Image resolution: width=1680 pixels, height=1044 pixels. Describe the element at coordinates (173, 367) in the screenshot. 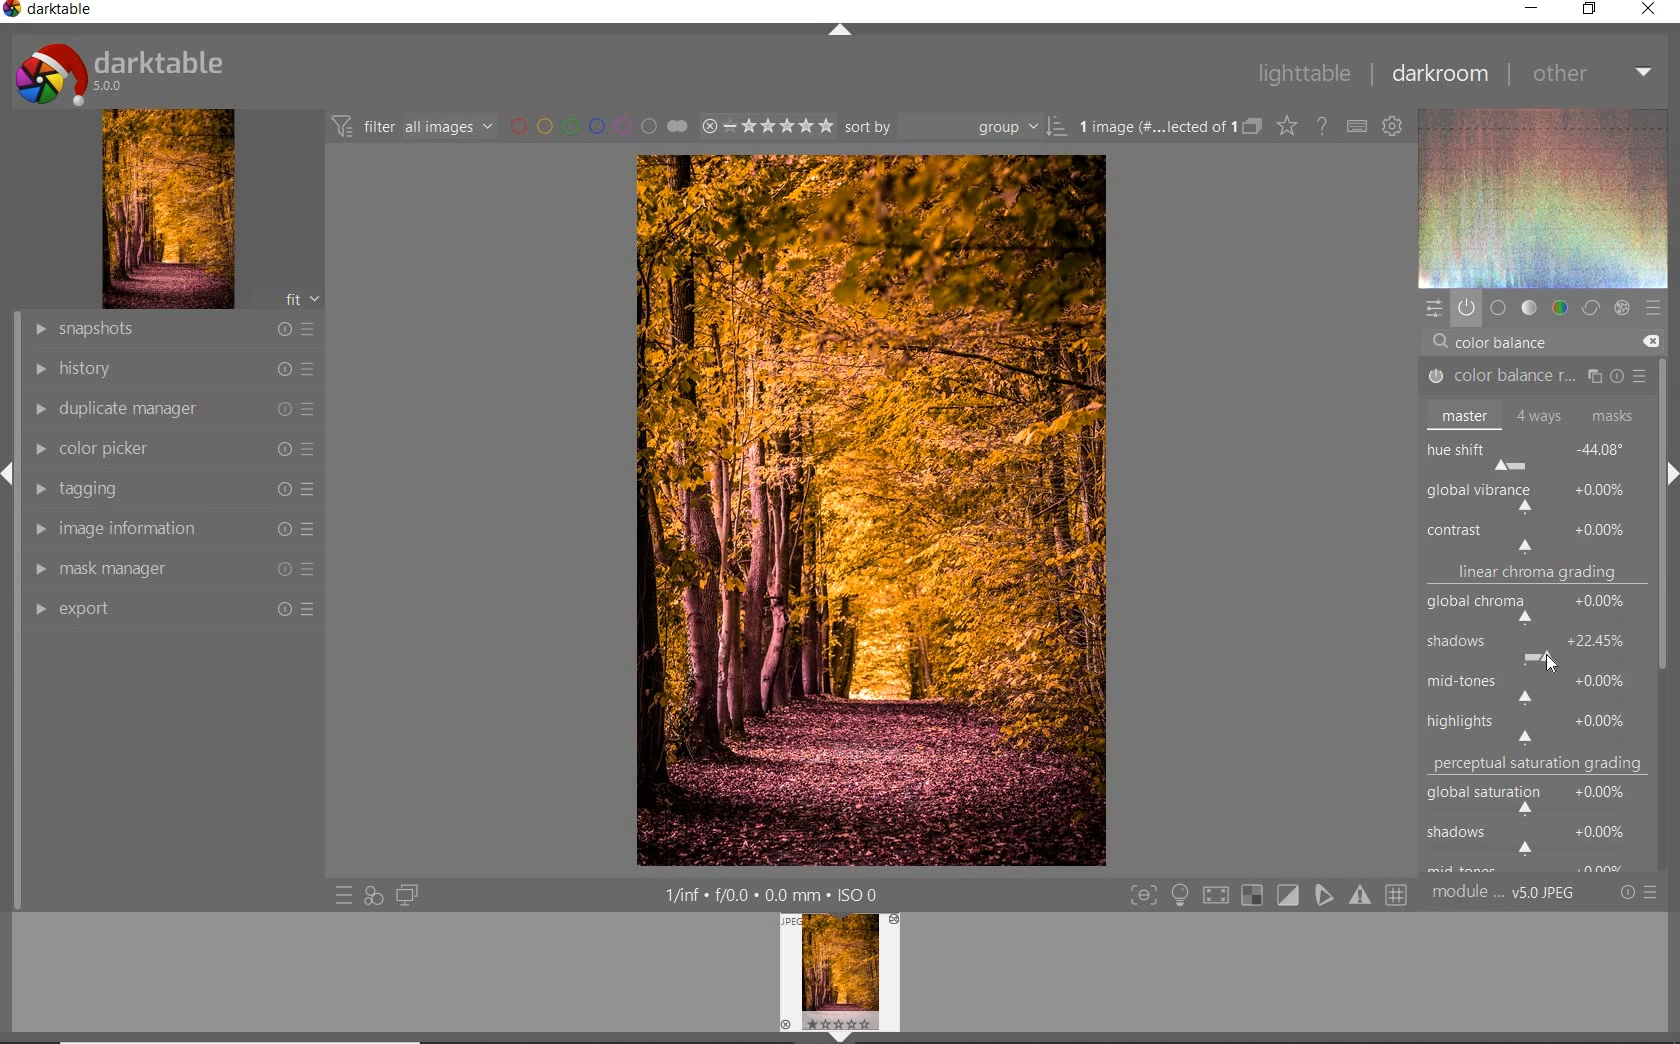

I see `history` at that location.